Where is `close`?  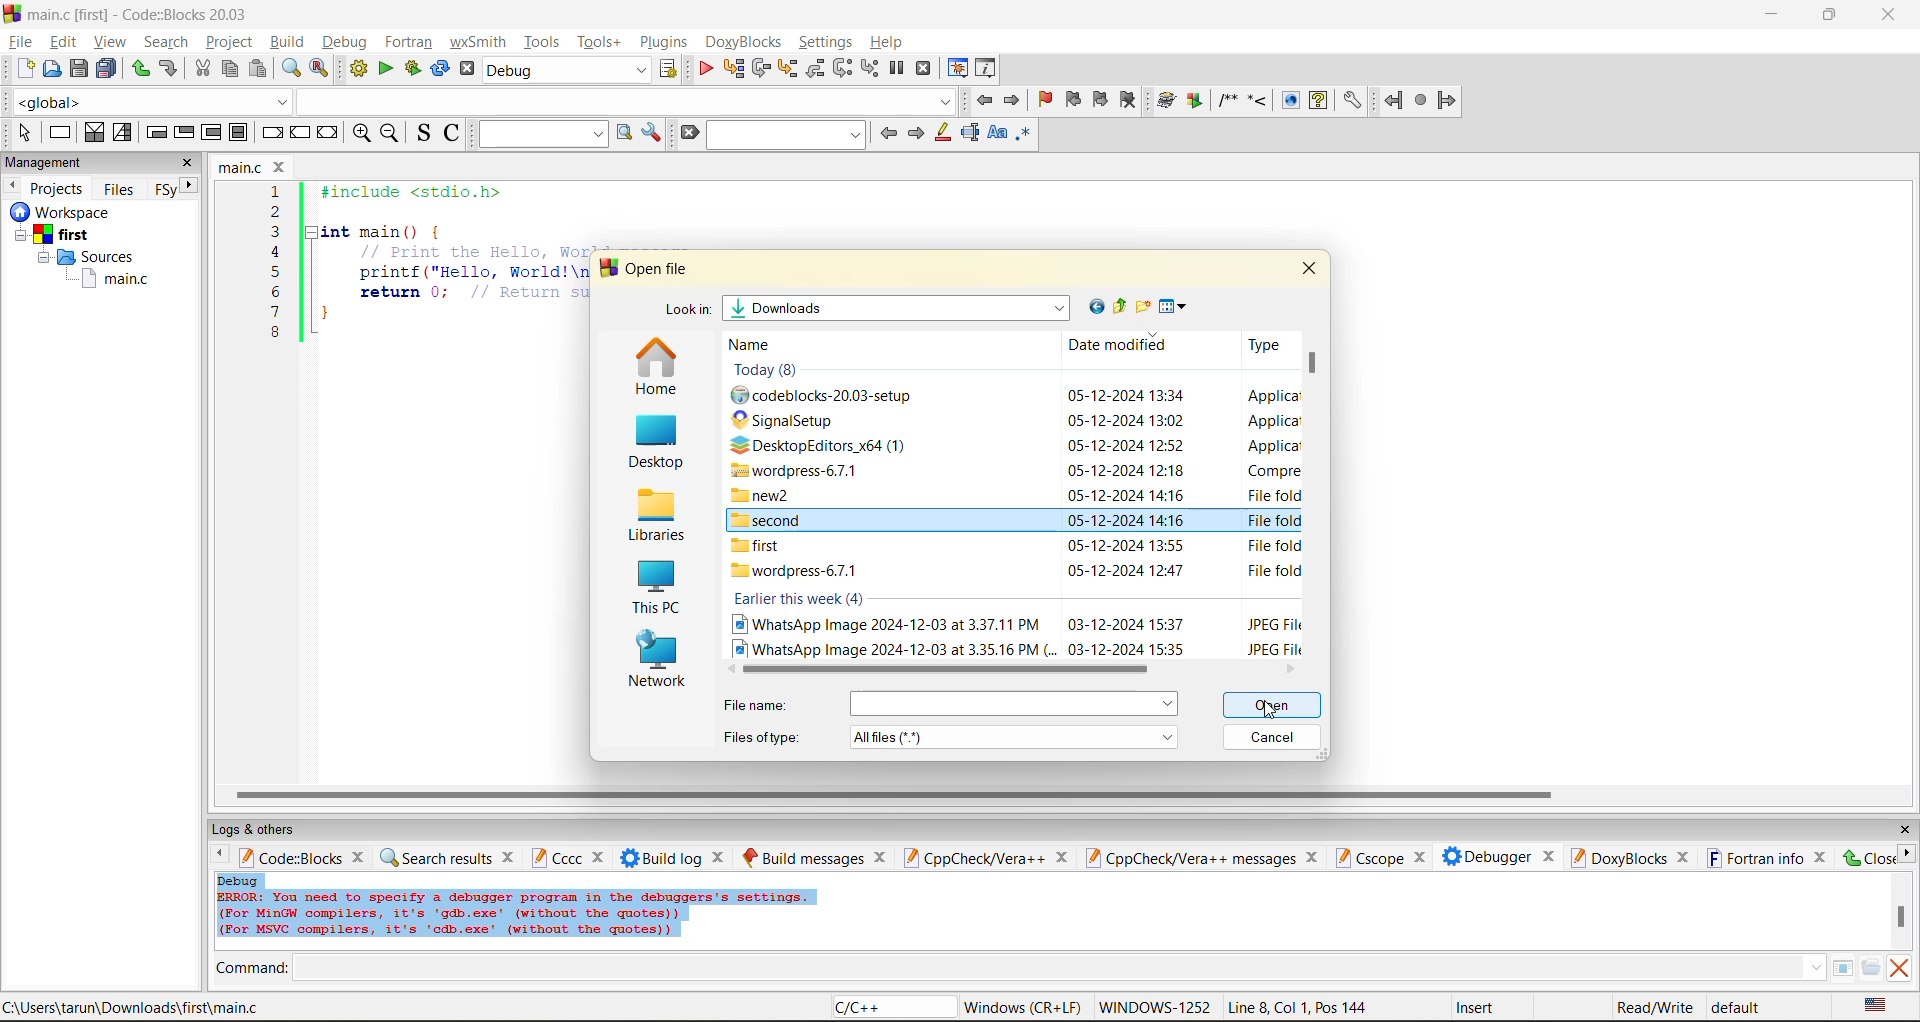
close is located at coordinates (510, 856).